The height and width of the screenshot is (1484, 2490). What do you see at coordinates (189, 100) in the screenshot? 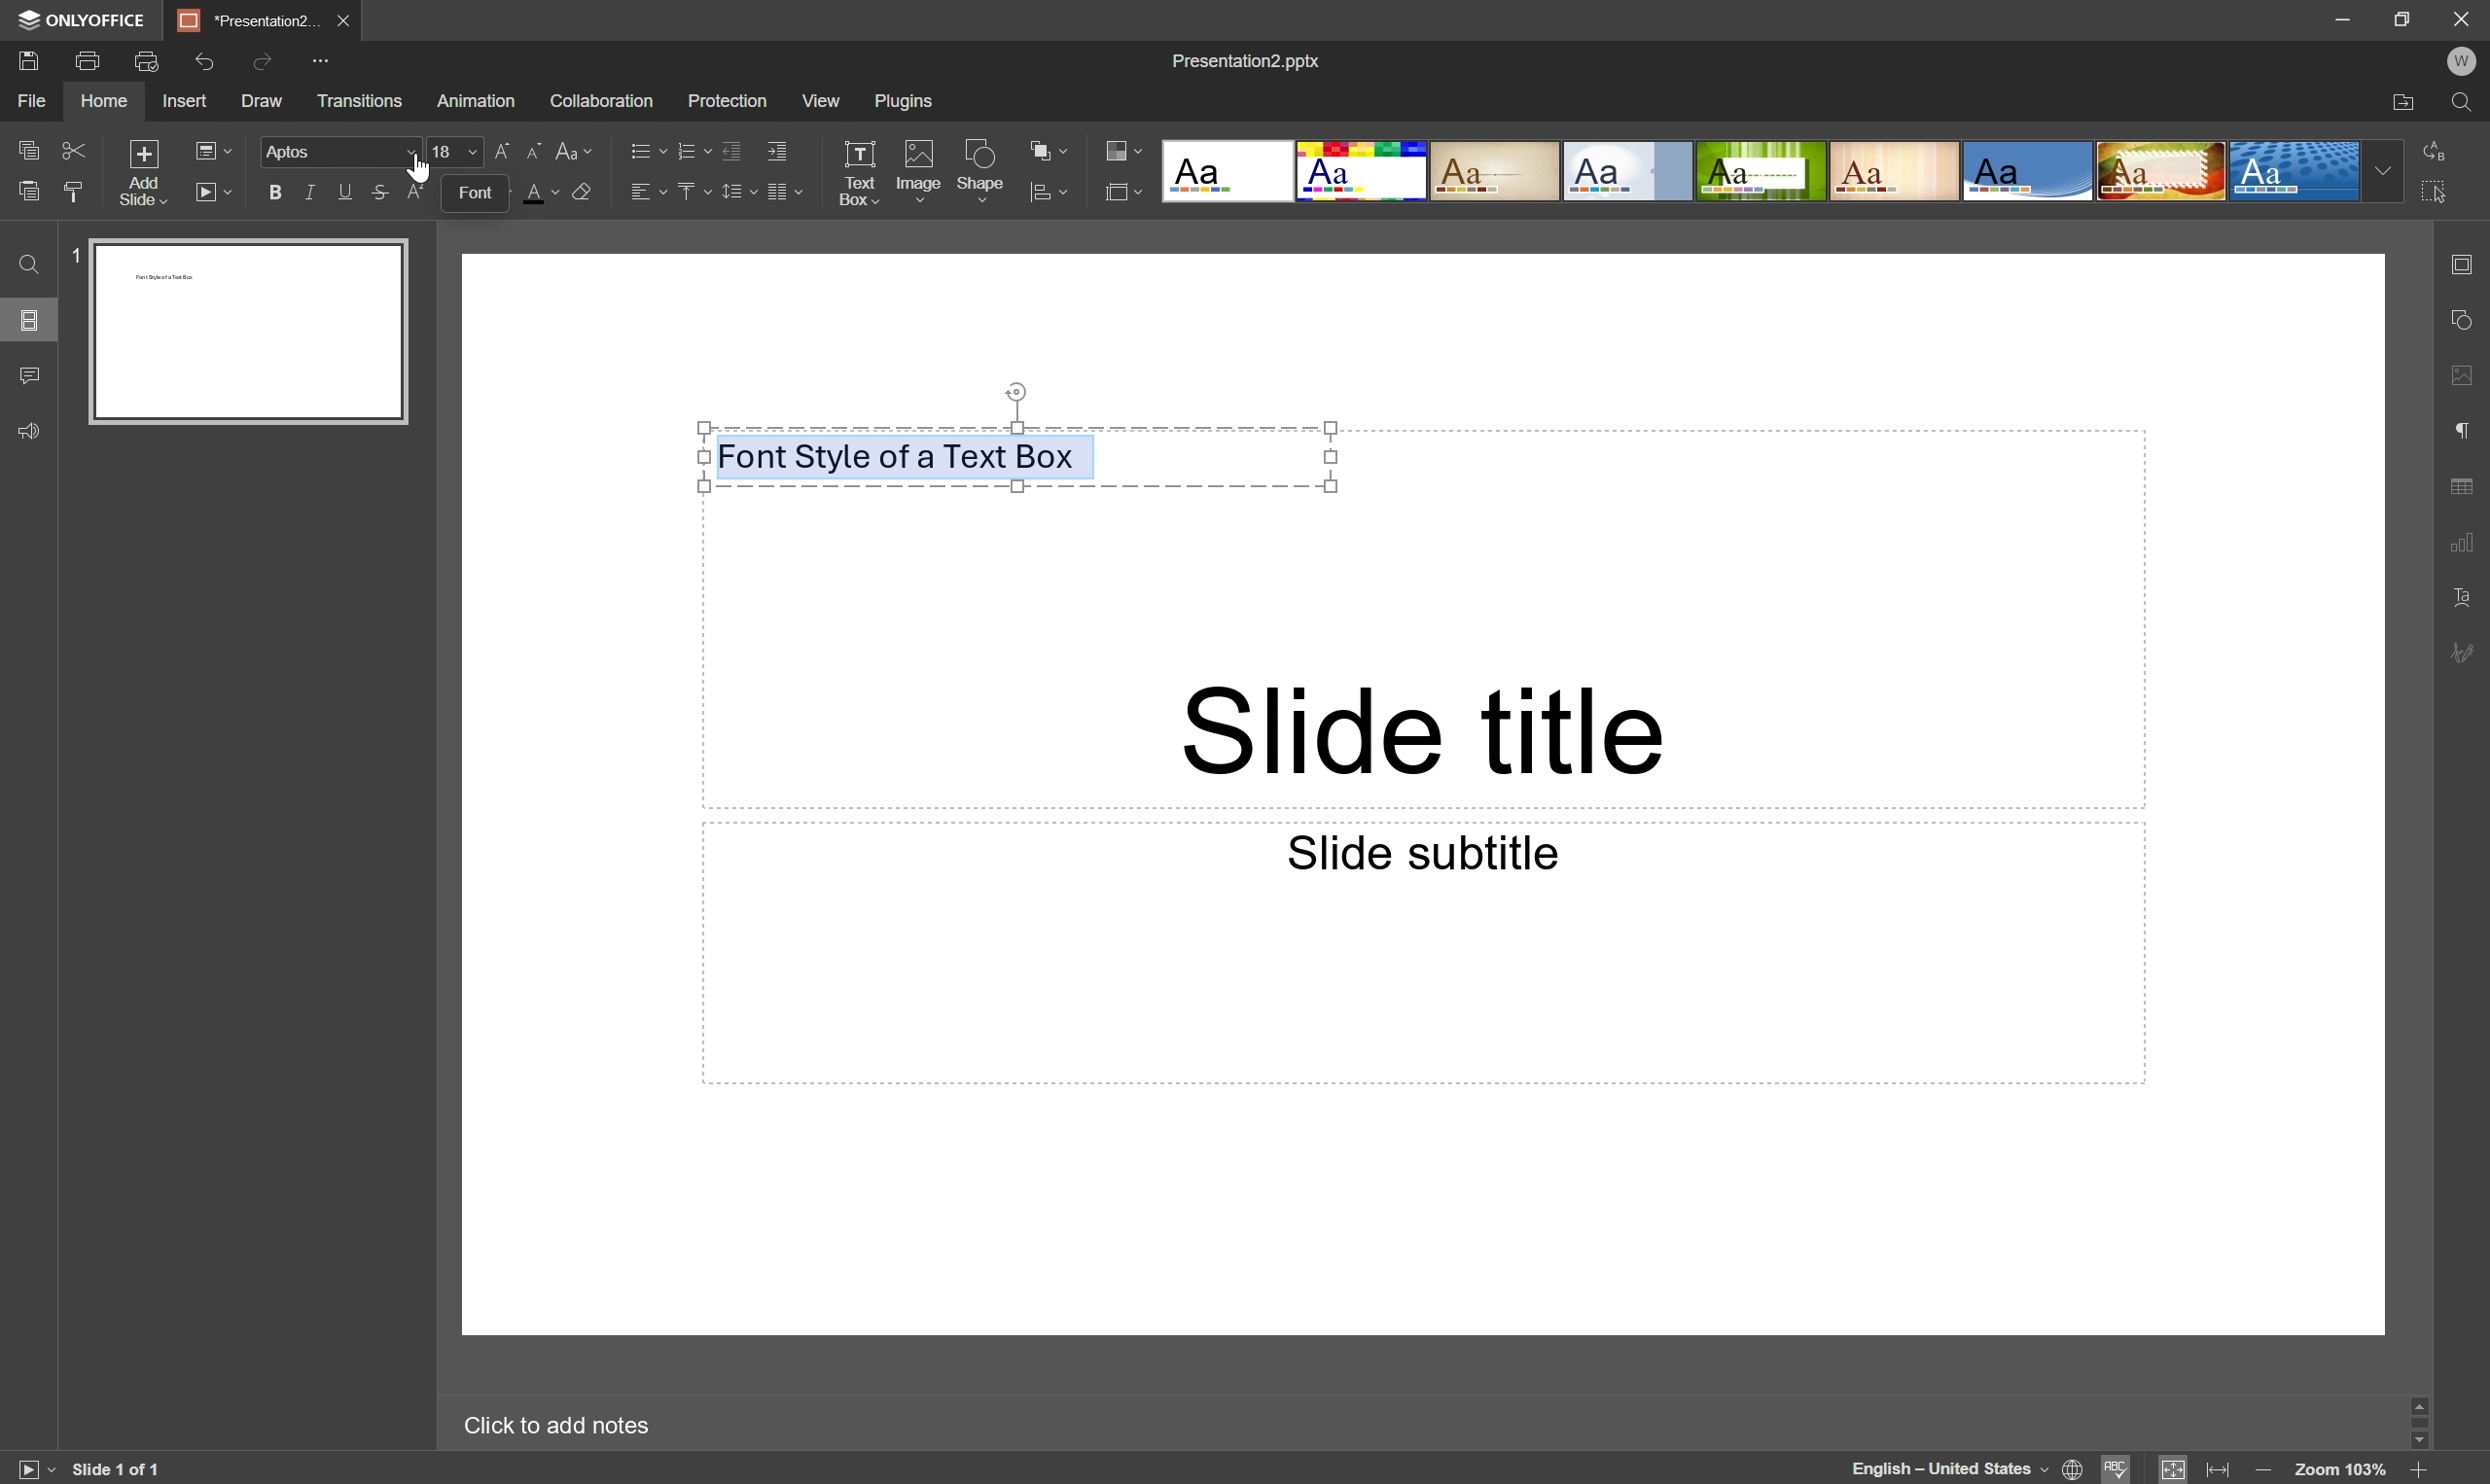
I see `Insert` at bounding box center [189, 100].